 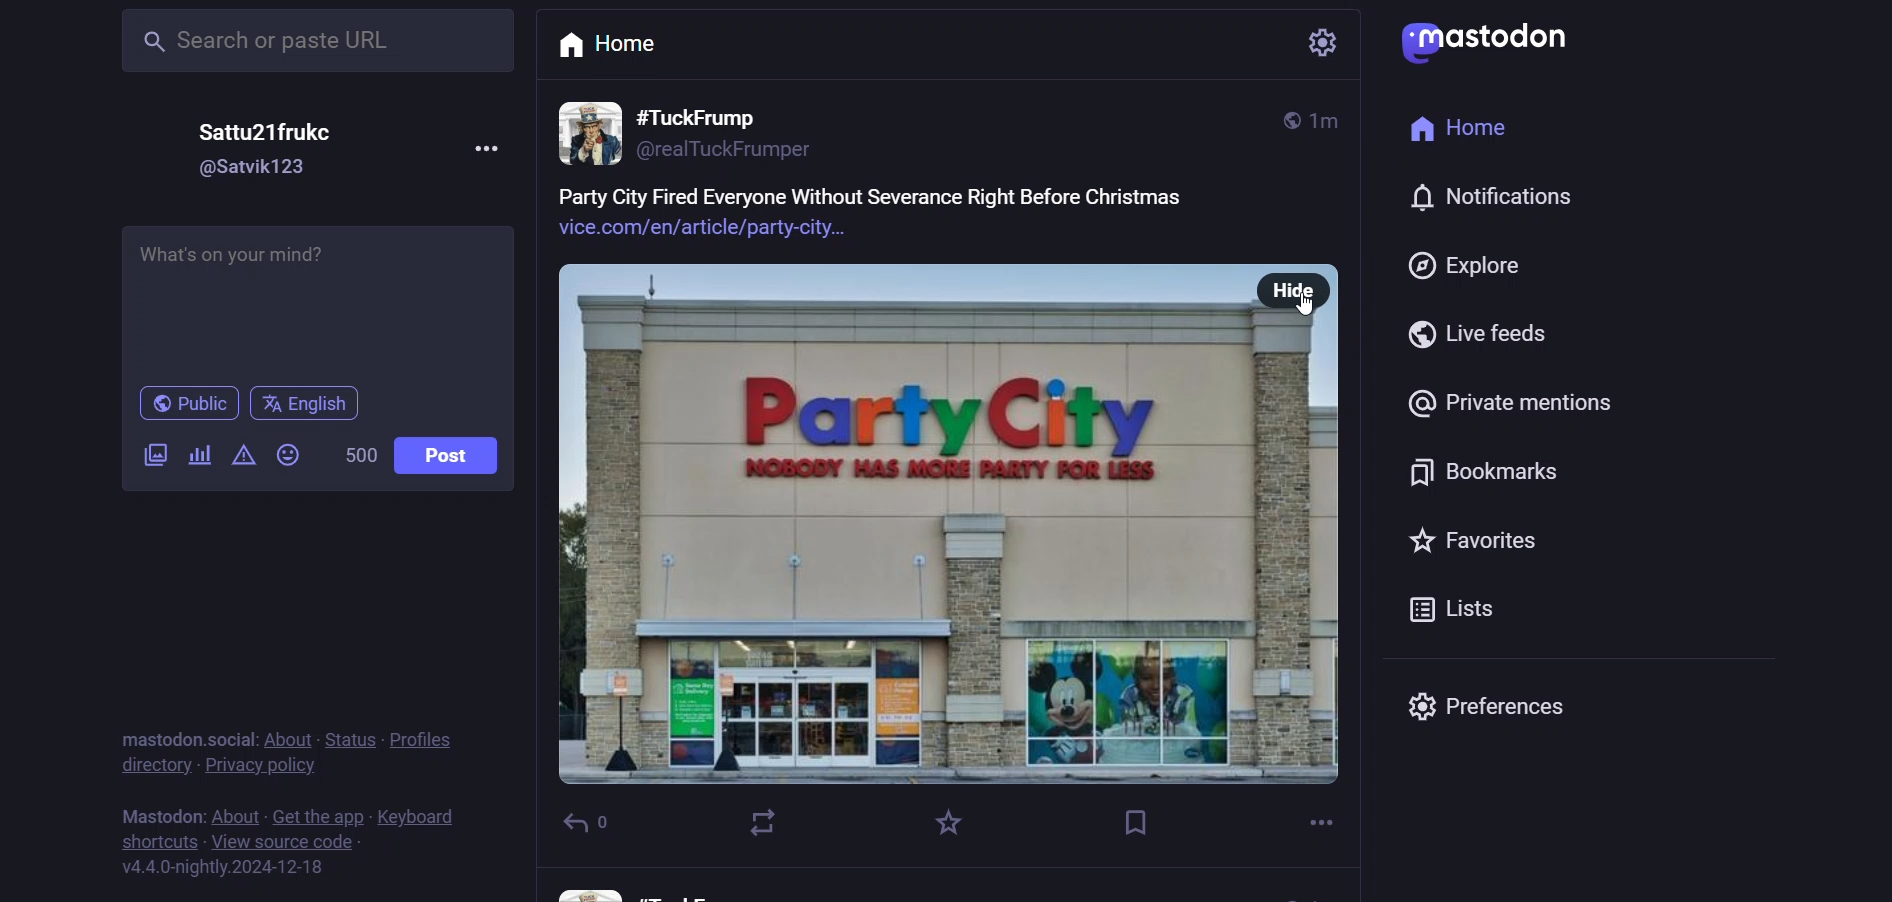 What do you see at coordinates (1472, 542) in the screenshot?
I see `Favorites` at bounding box center [1472, 542].